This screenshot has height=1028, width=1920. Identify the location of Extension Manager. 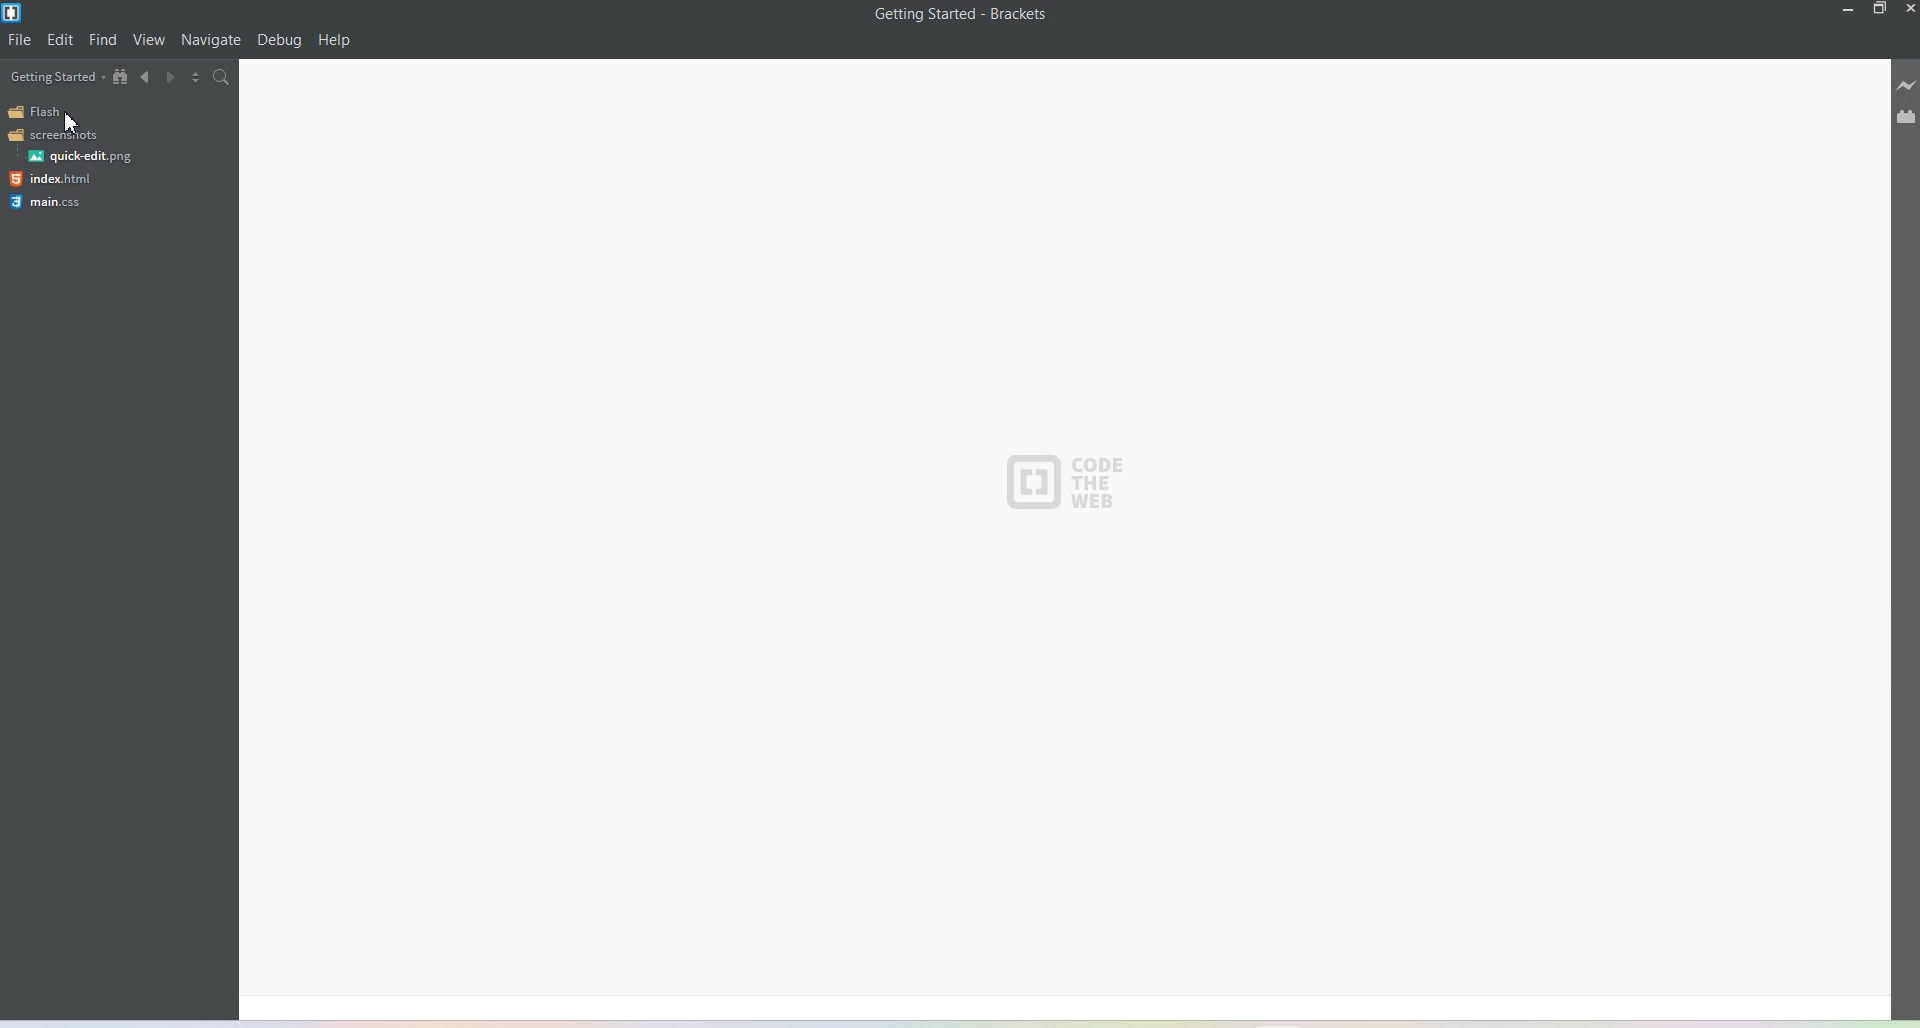
(1906, 119).